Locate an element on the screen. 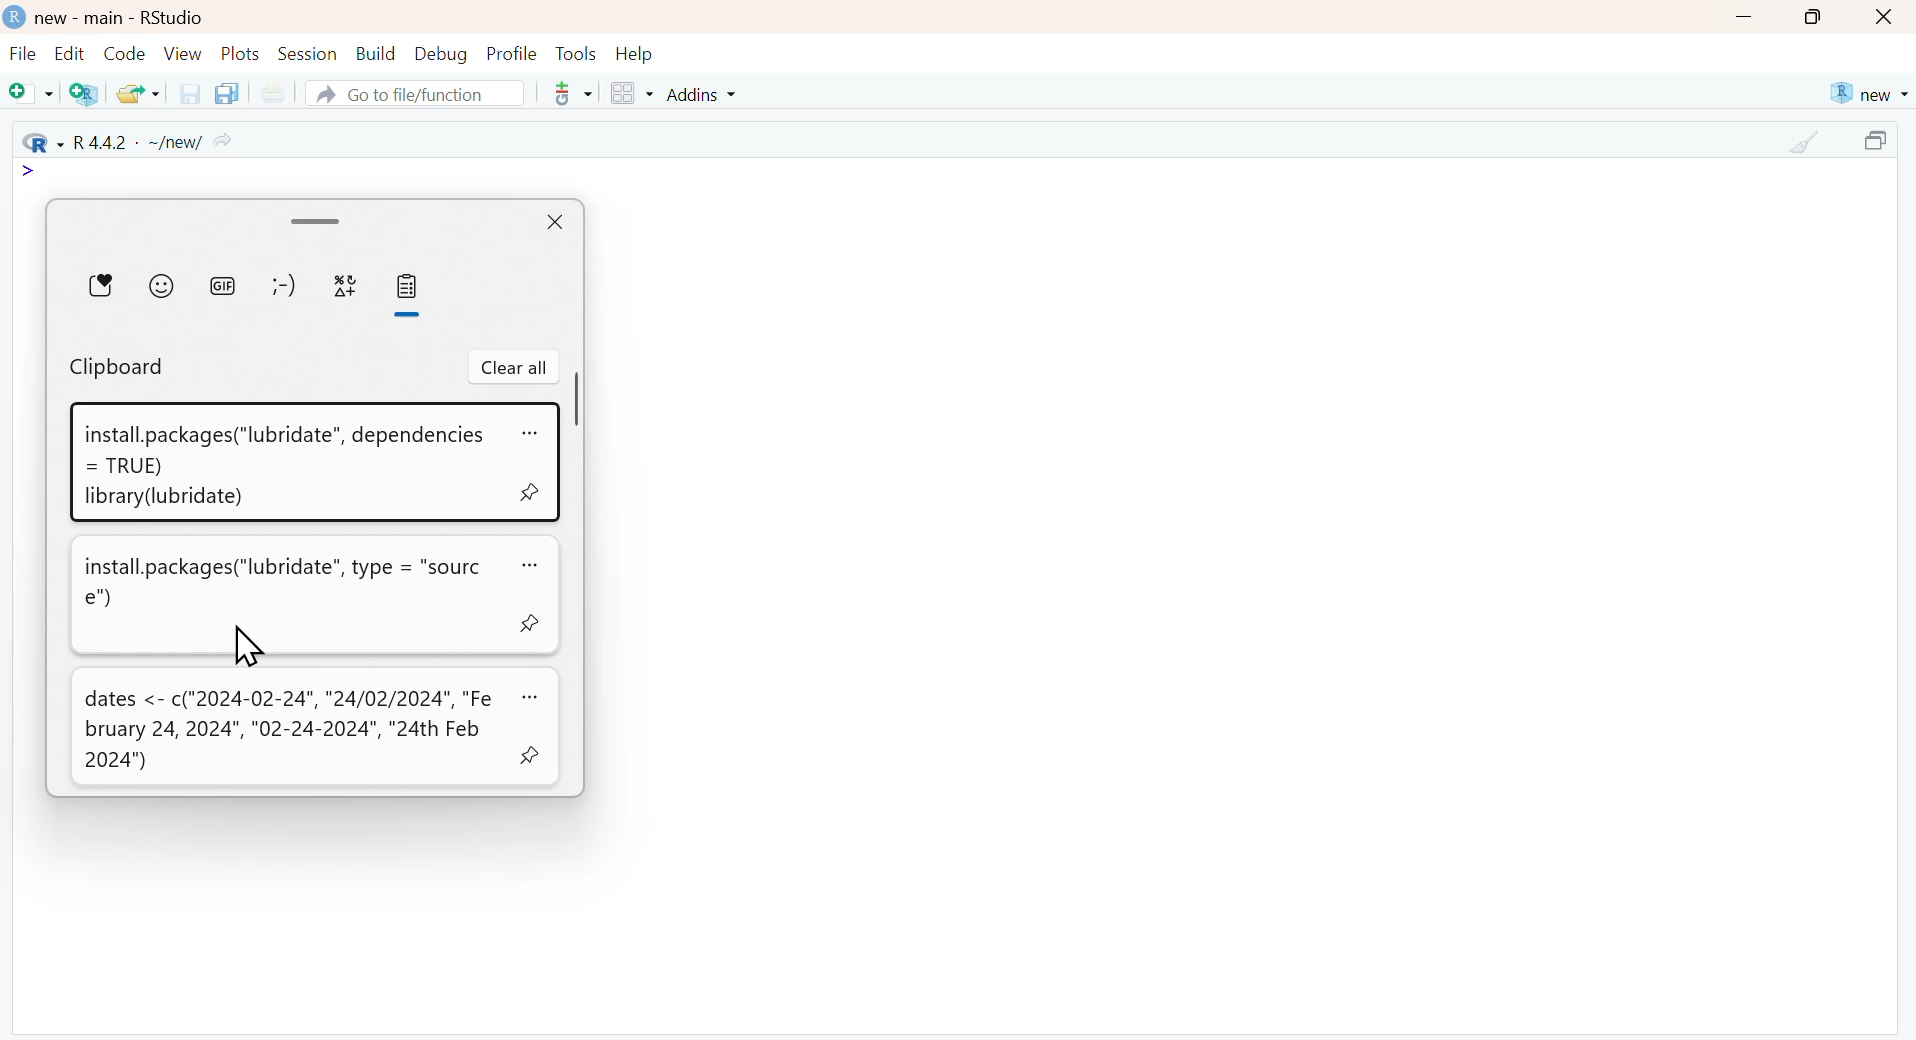 The width and height of the screenshot is (1916, 1040). Favorite is located at coordinates (101, 284).